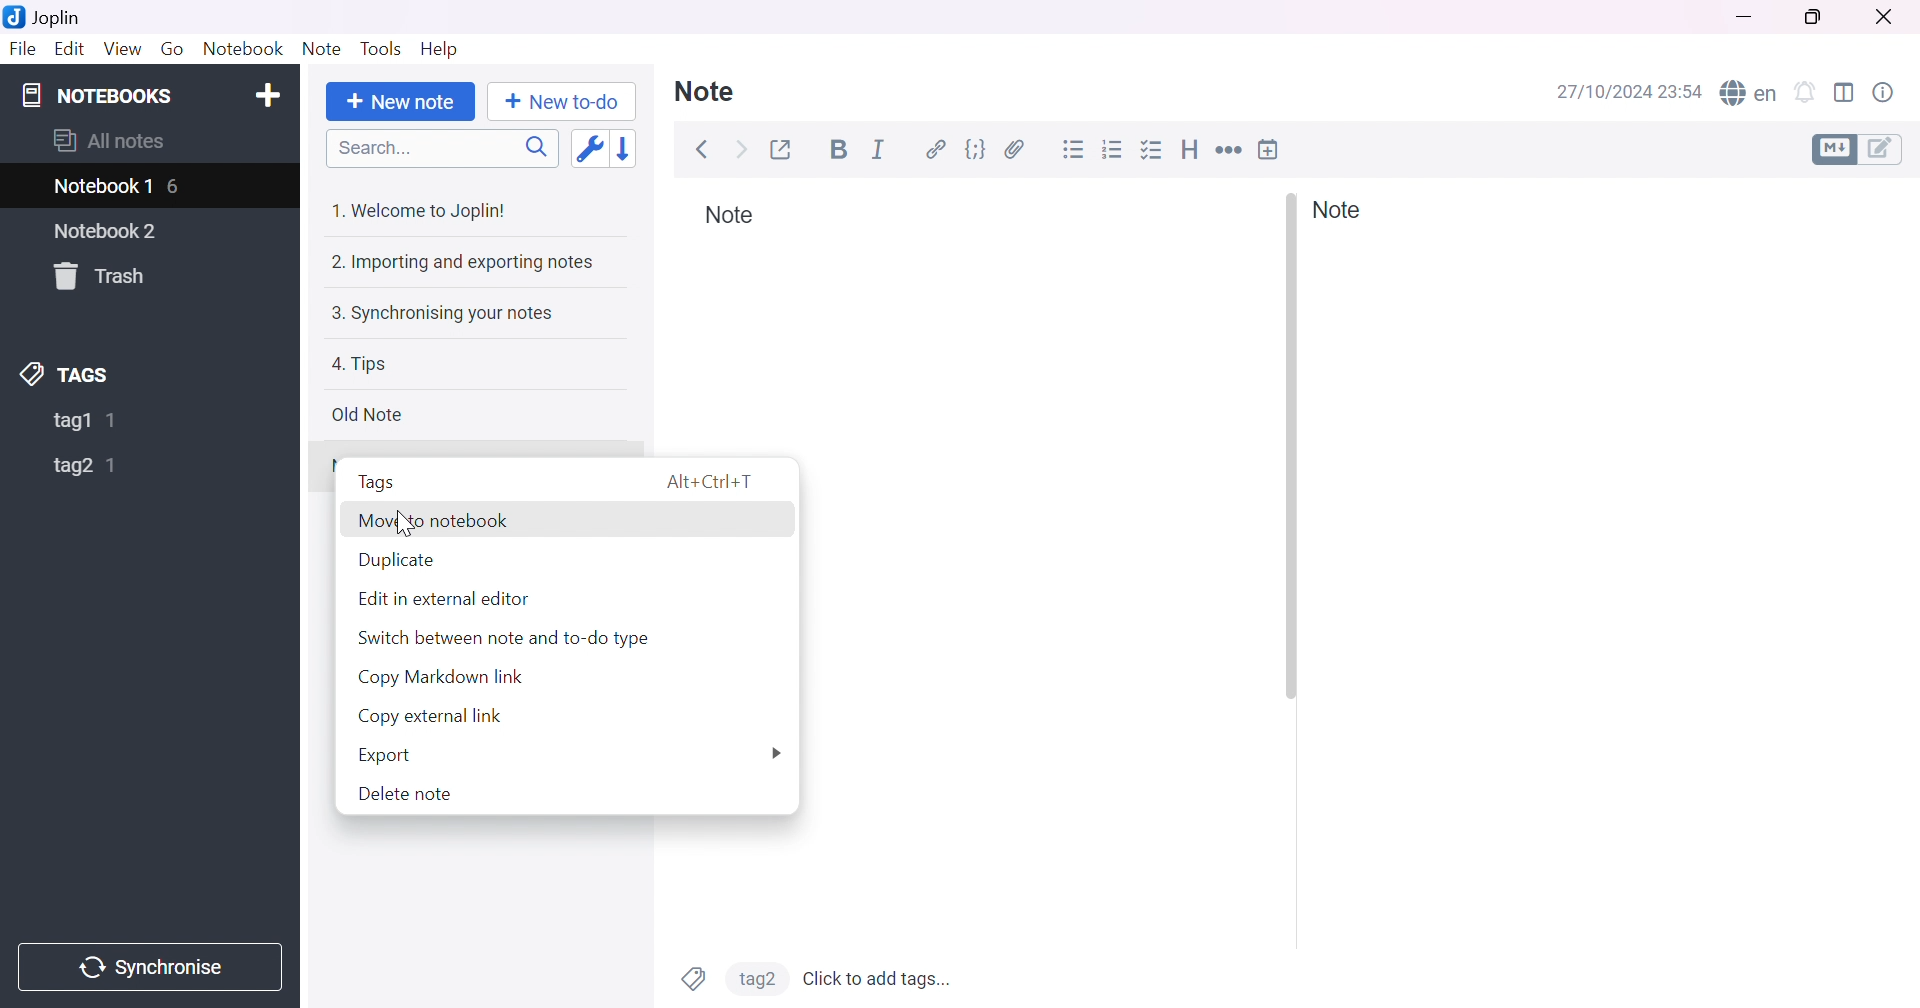  What do you see at coordinates (1075, 151) in the screenshot?
I see `Bulleted list` at bounding box center [1075, 151].